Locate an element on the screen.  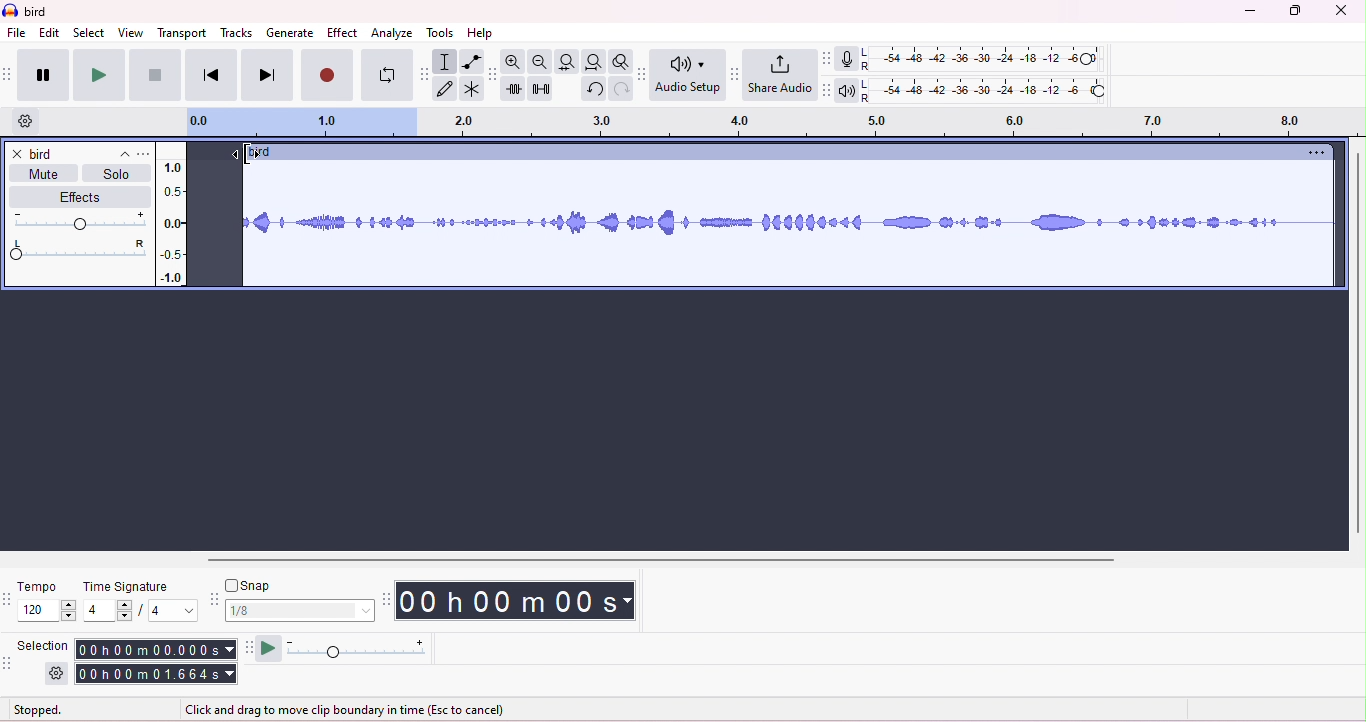
waveform is located at coordinates (790, 225).